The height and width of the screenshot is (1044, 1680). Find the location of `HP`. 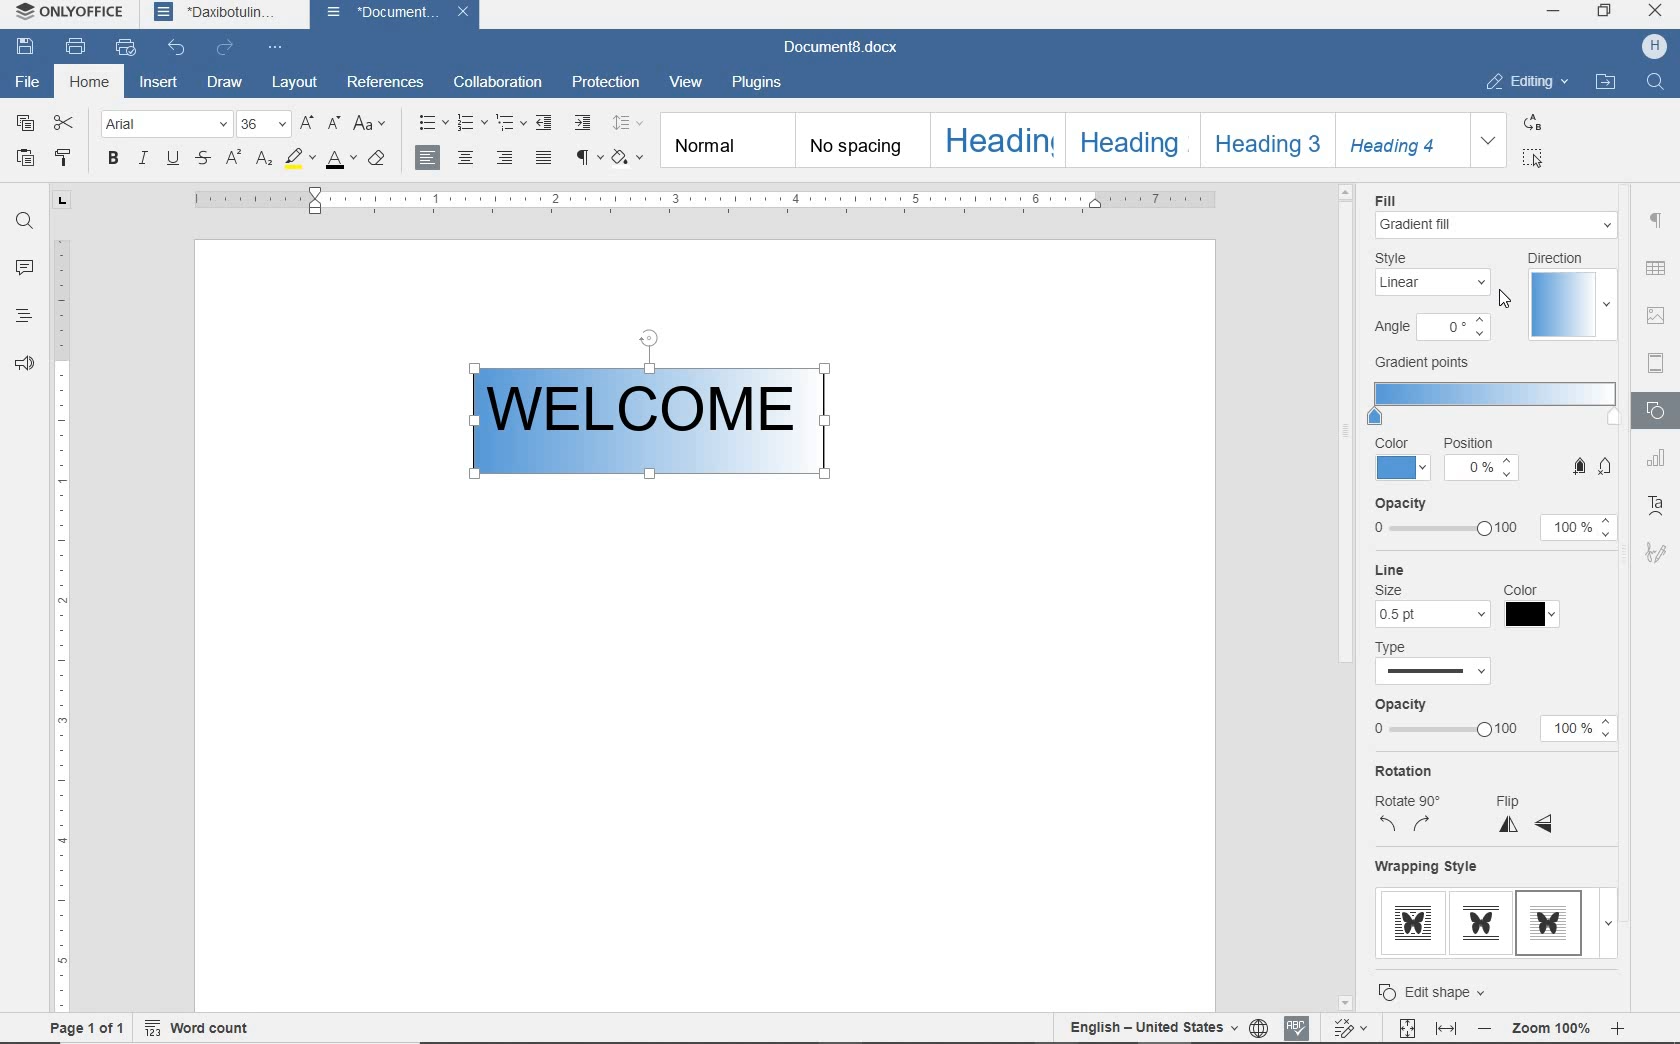

HP is located at coordinates (1654, 47).